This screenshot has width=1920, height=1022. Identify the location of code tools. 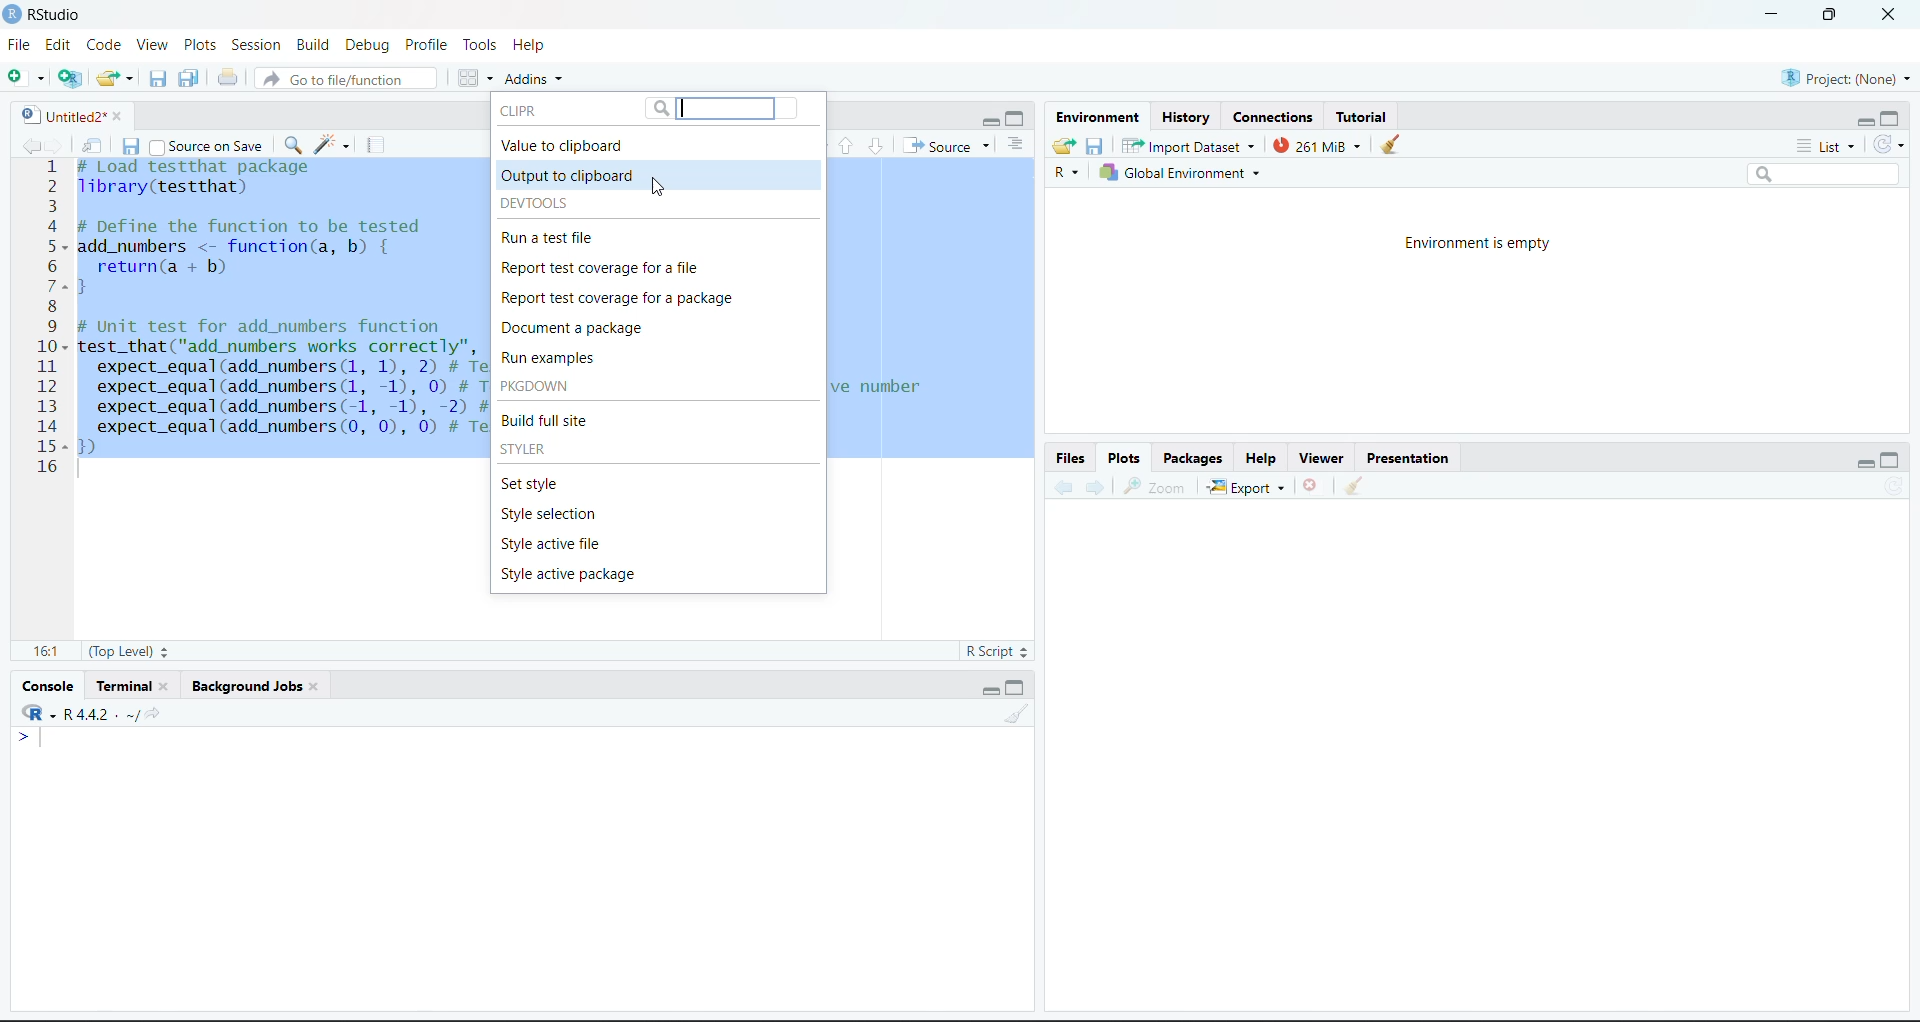
(332, 143).